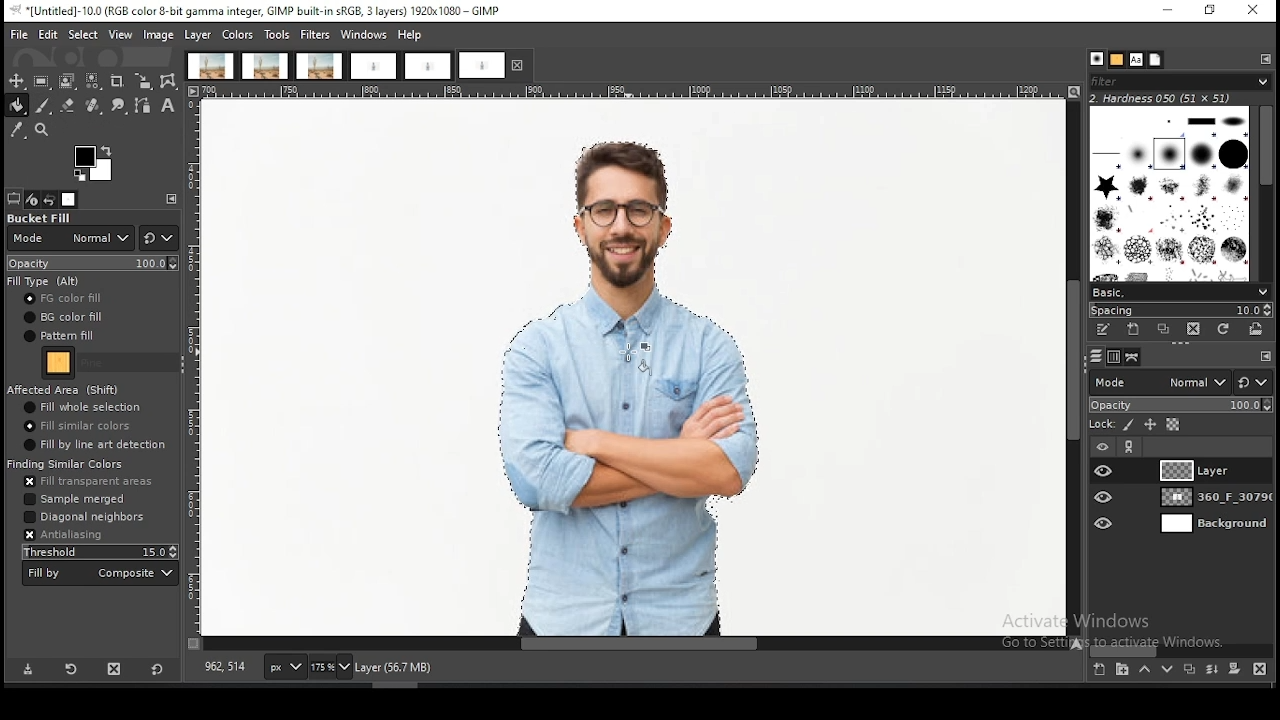  I want to click on layer, so click(1212, 497).